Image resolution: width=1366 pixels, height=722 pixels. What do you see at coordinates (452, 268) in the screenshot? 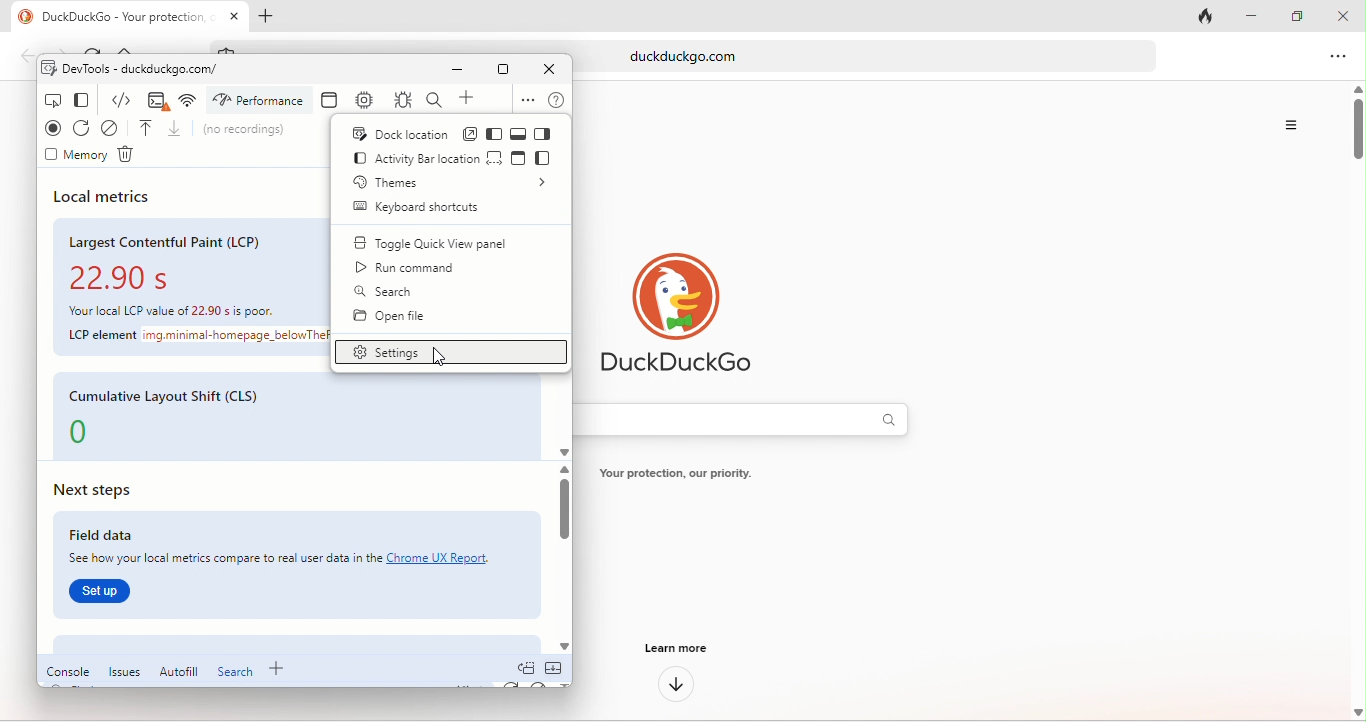
I see `run command` at bounding box center [452, 268].